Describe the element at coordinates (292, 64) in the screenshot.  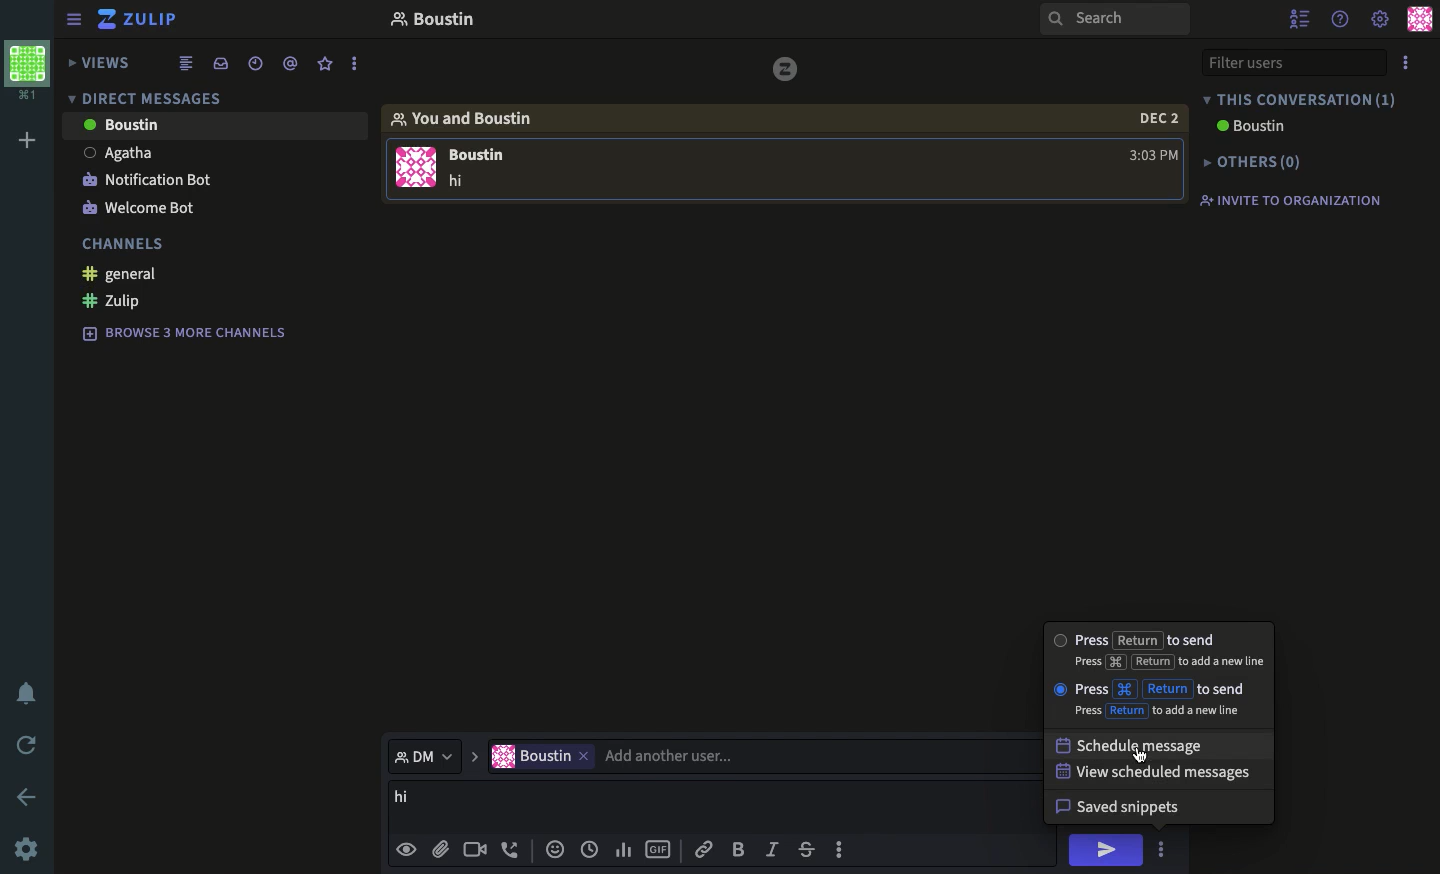
I see `mention` at that location.